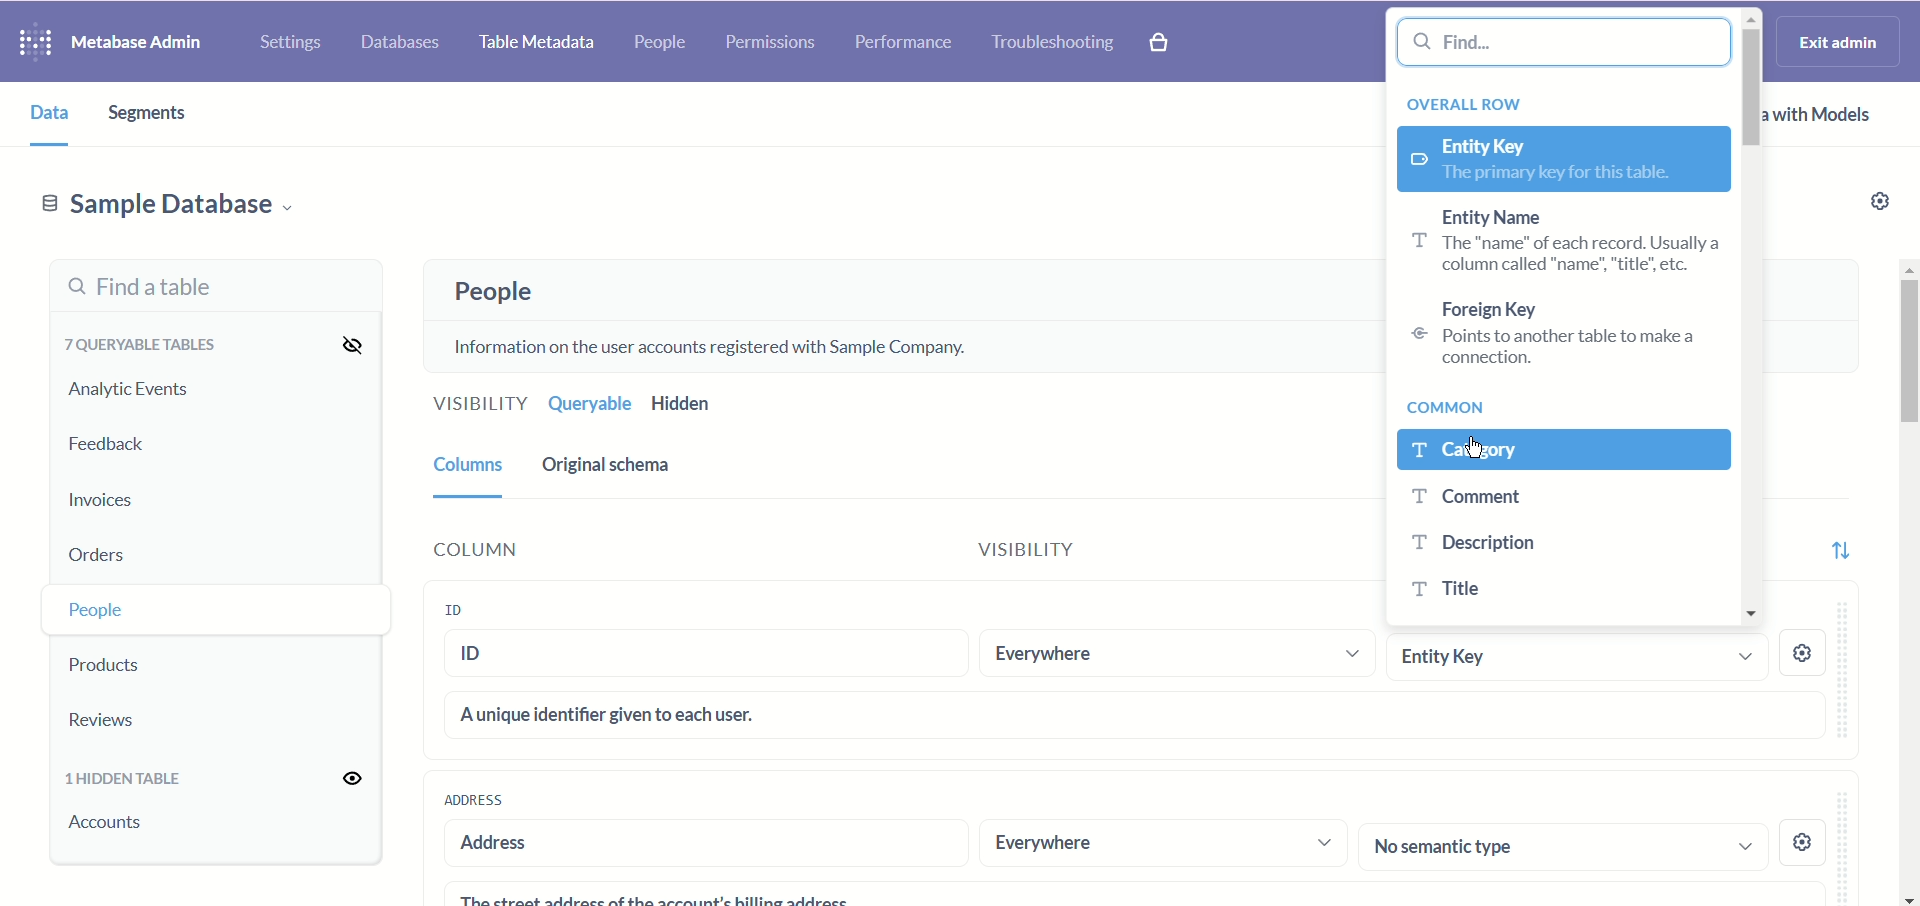  Describe the element at coordinates (345, 343) in the screenshot. I see `Hide` at that location.